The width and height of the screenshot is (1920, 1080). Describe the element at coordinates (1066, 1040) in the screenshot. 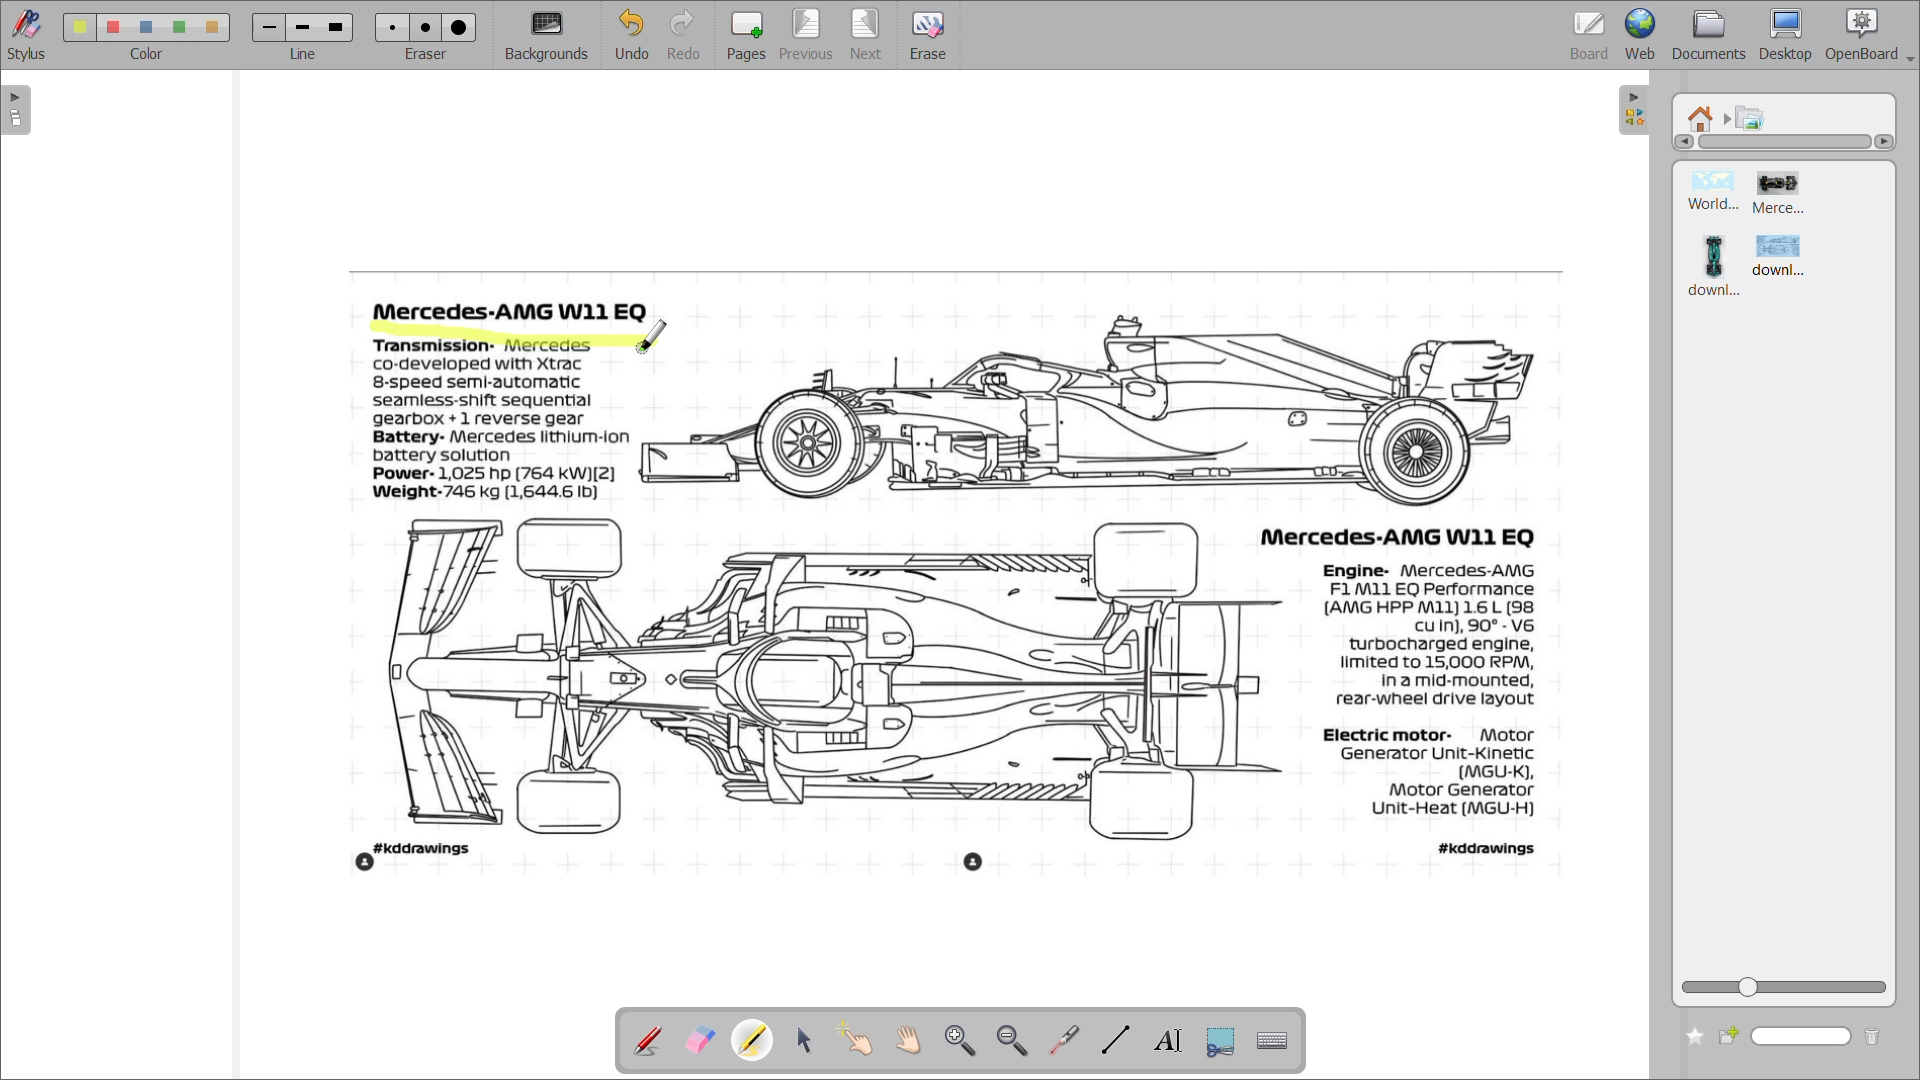

I see `virtual pointer` at that location.